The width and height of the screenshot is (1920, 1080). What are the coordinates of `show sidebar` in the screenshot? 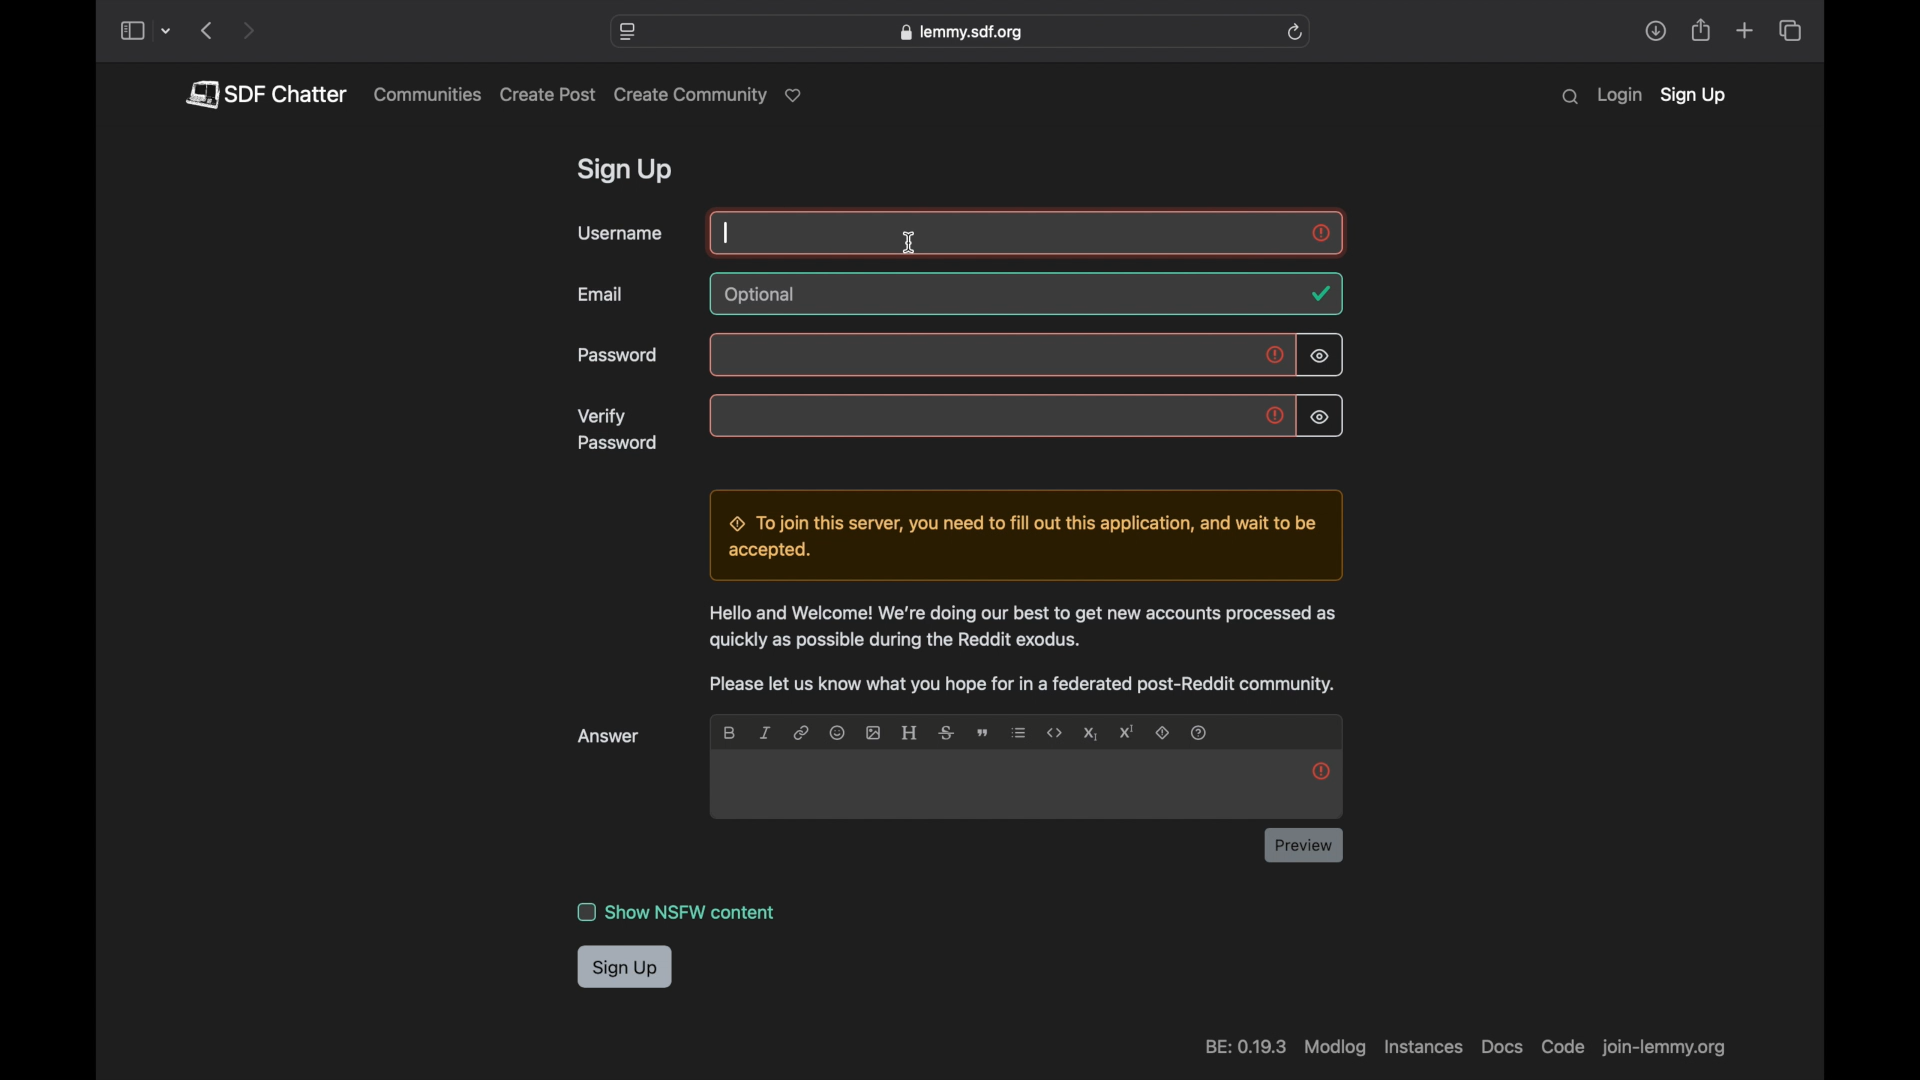 It's located at (131, 32).